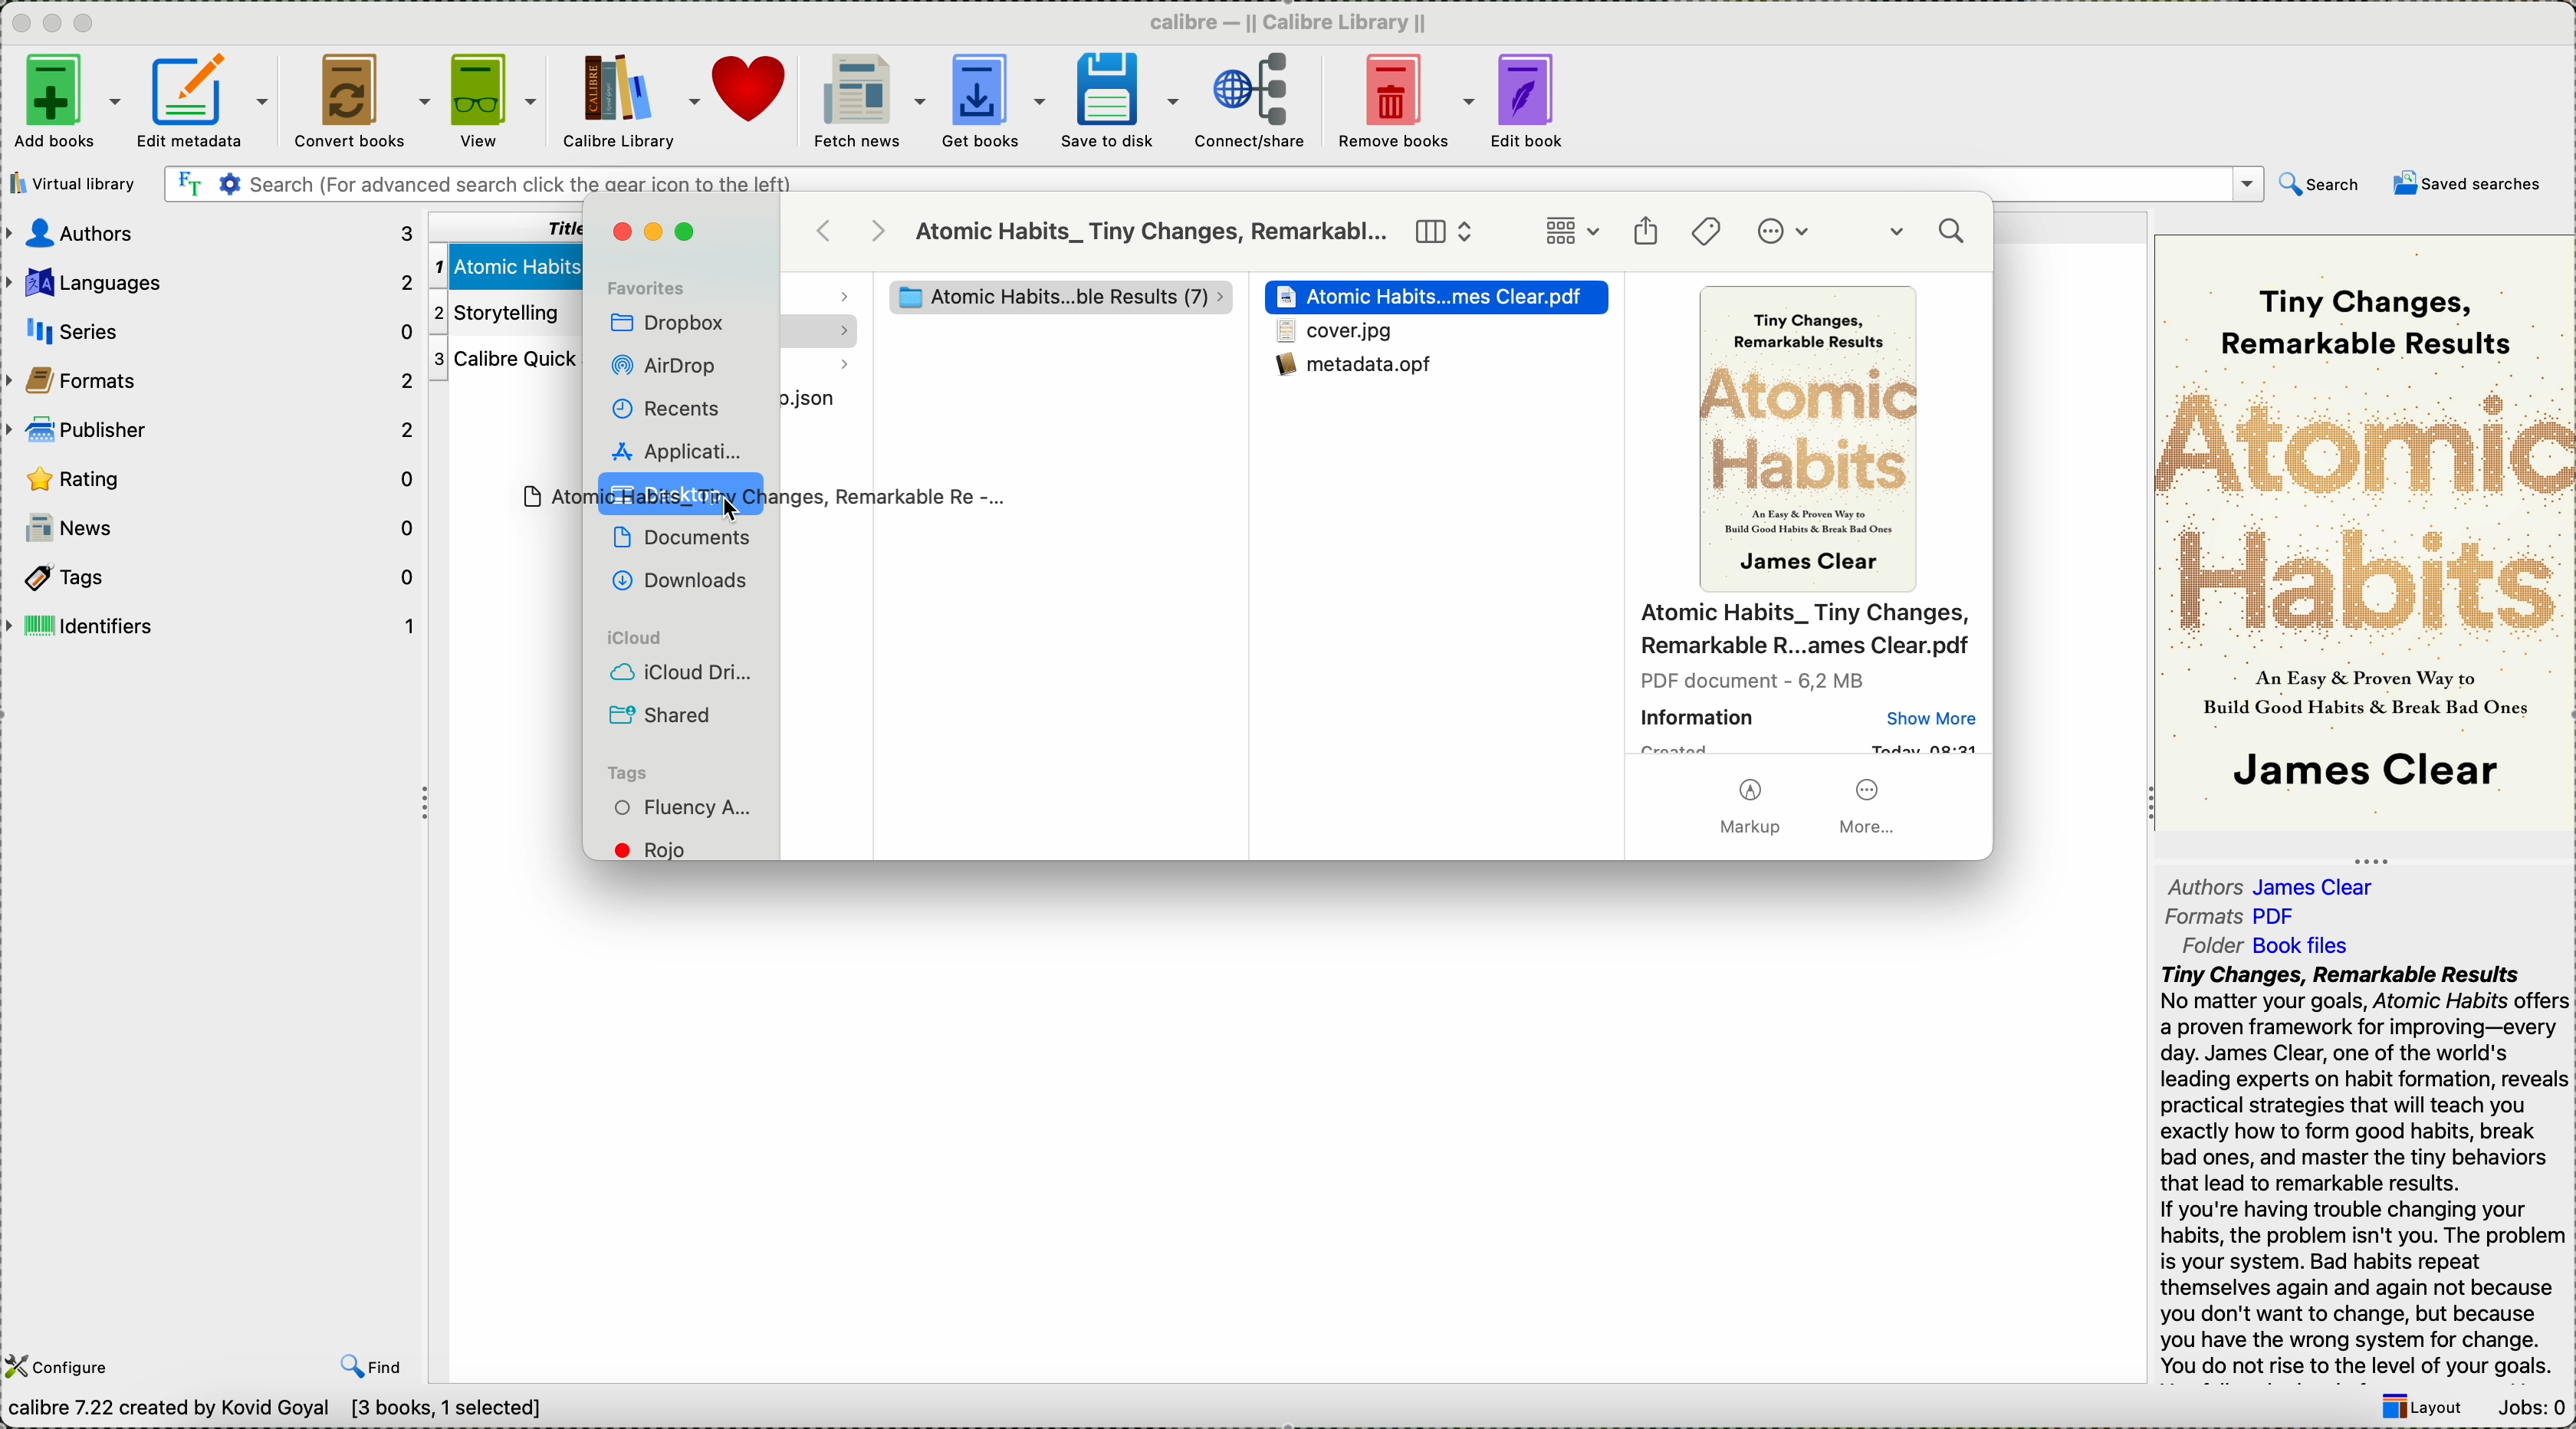  I want to click on book information, so click(1809, 714).